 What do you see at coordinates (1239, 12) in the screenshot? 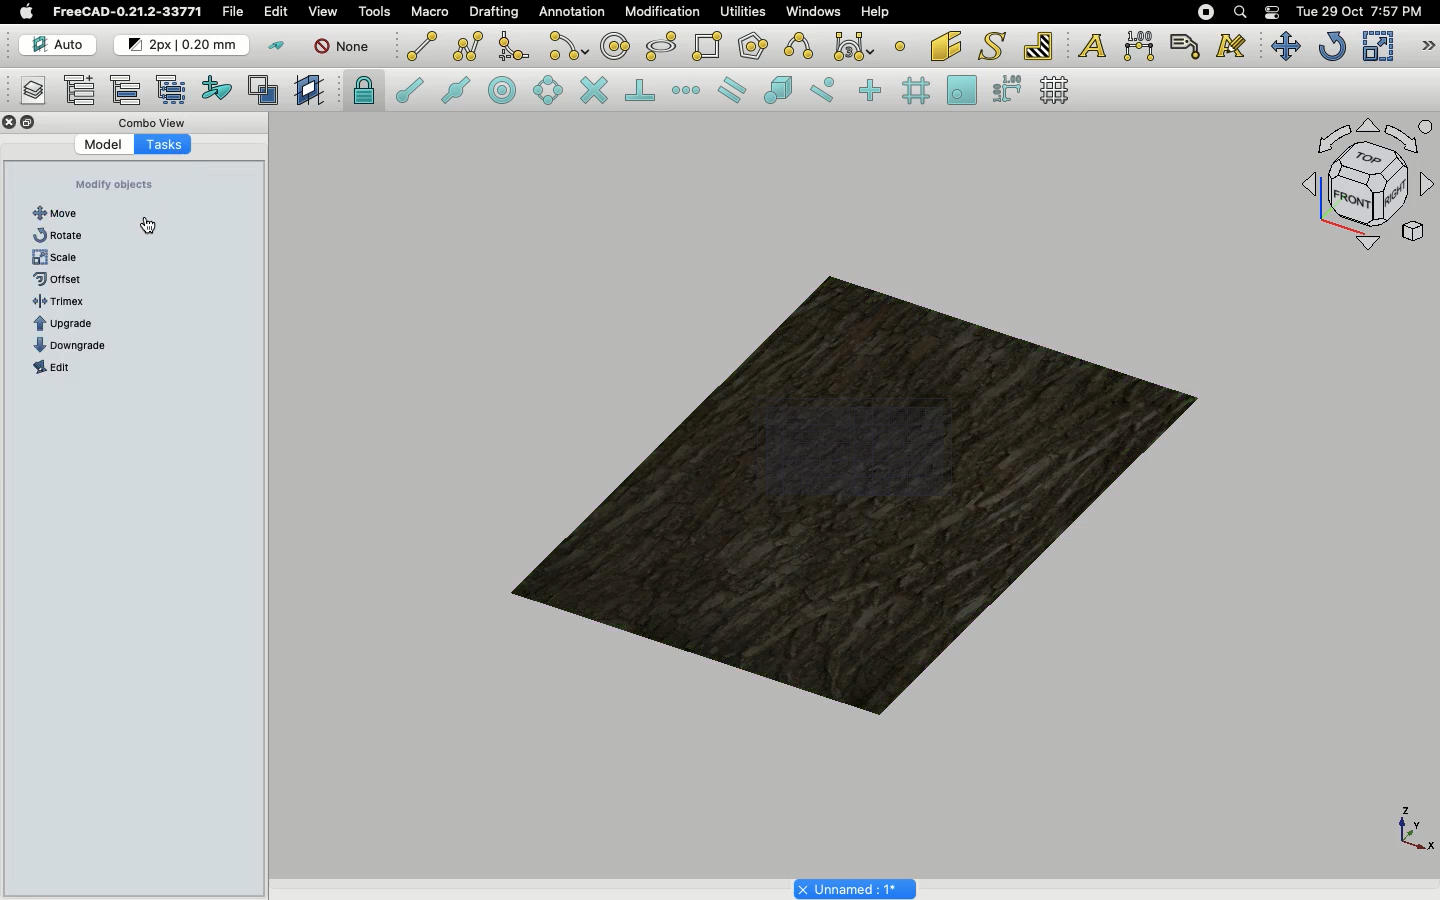
I see `Search` at bounding box center [1239, 12].